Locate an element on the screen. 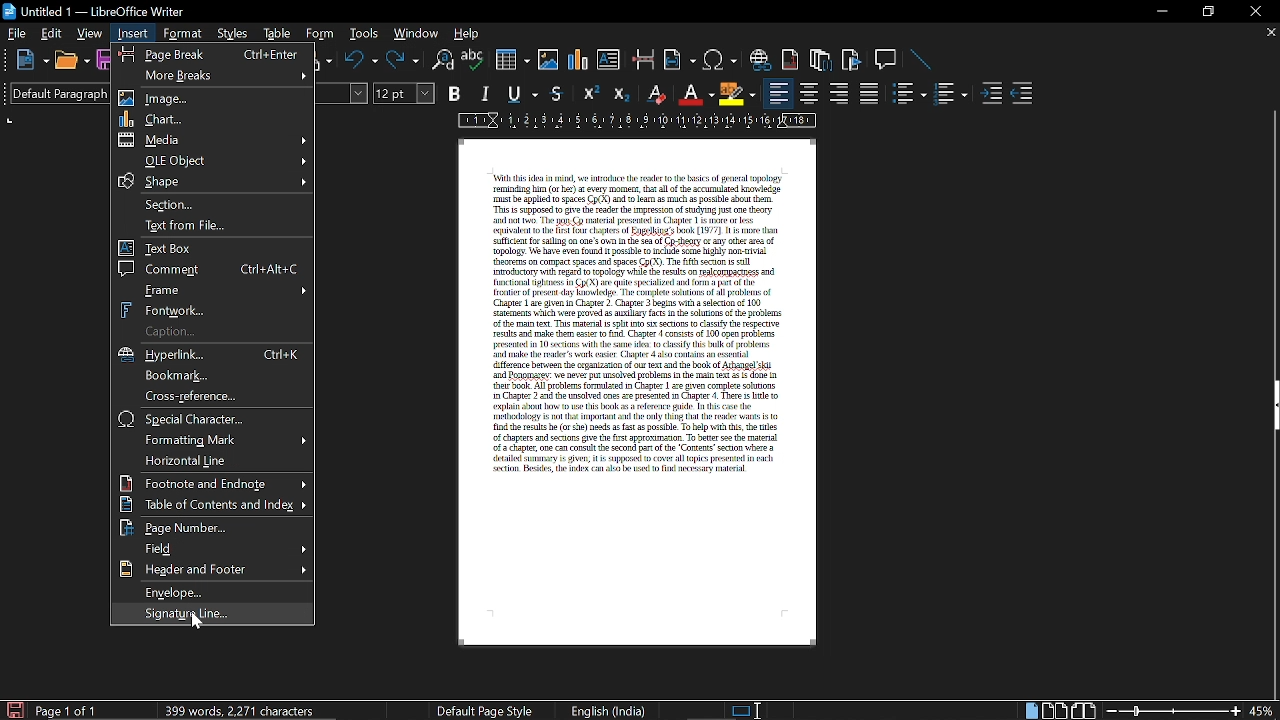 The height and width of the screenshot is (720, 1280). justified is located at coordinates (869, 94).